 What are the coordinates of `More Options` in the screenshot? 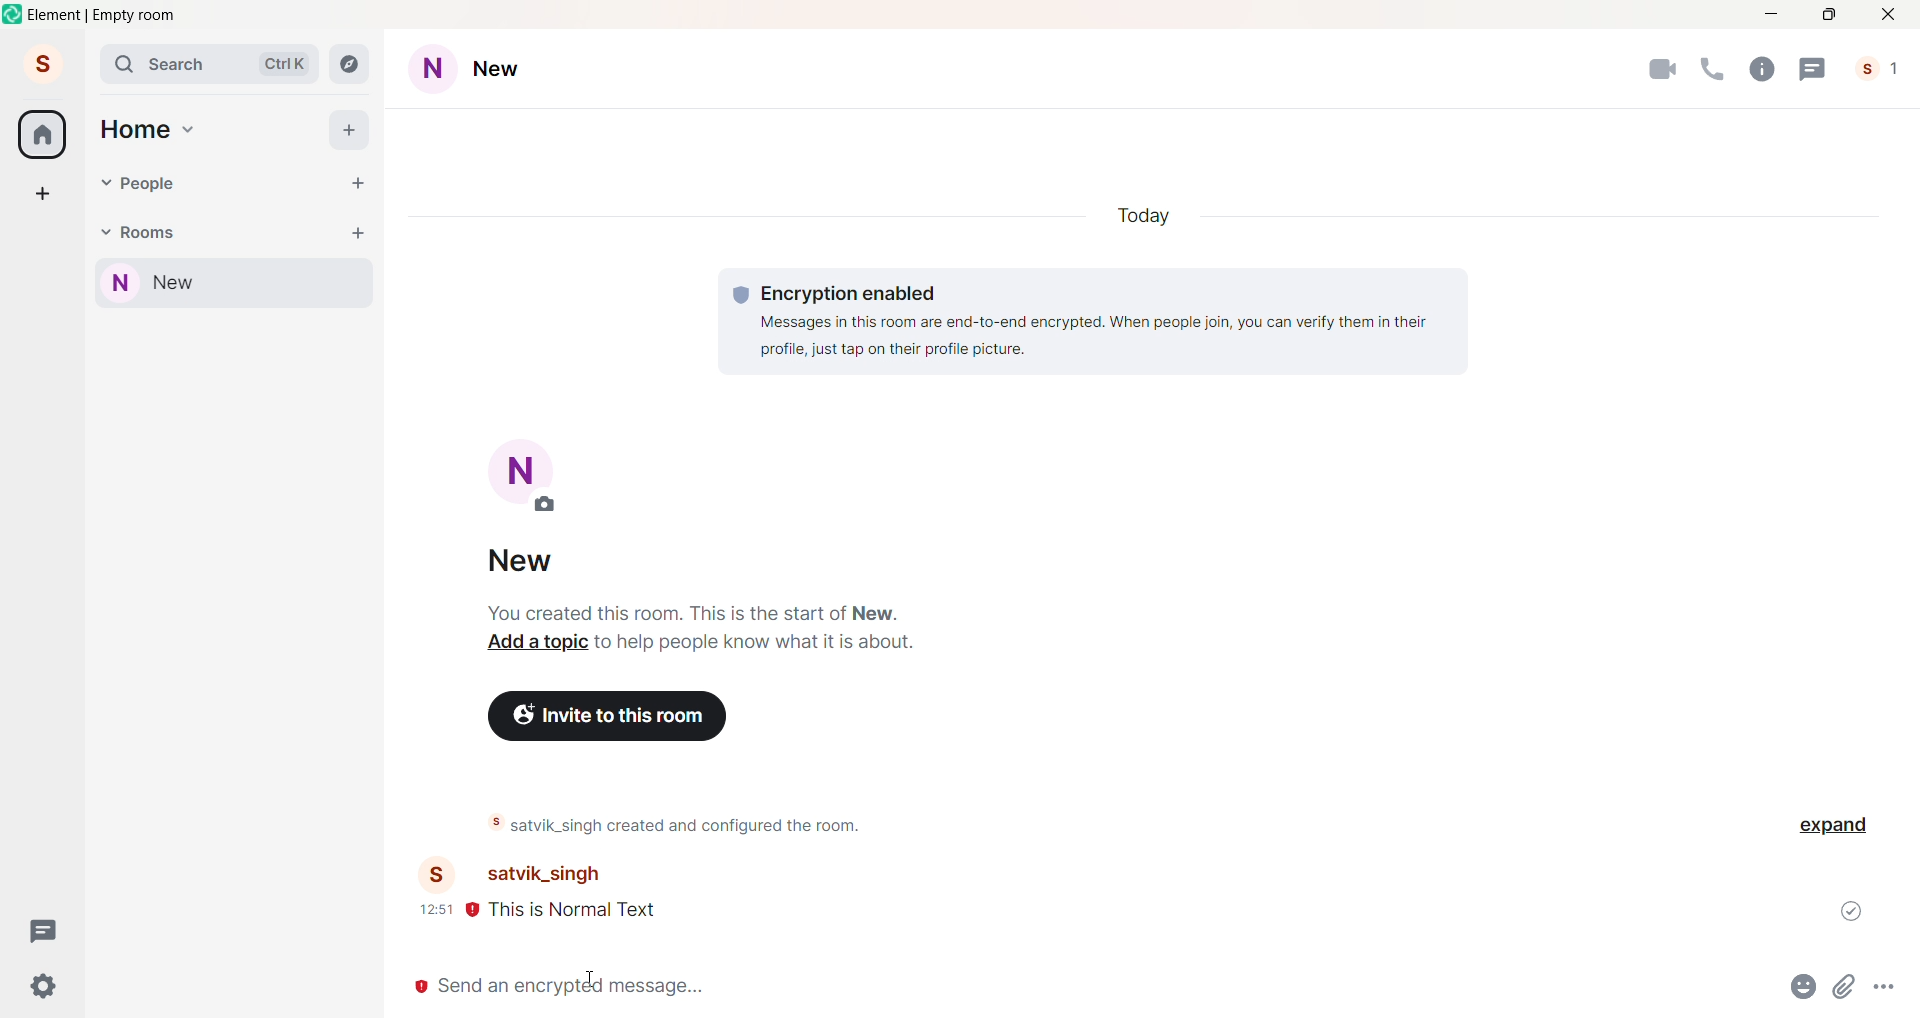 It's located at (1888, 987).